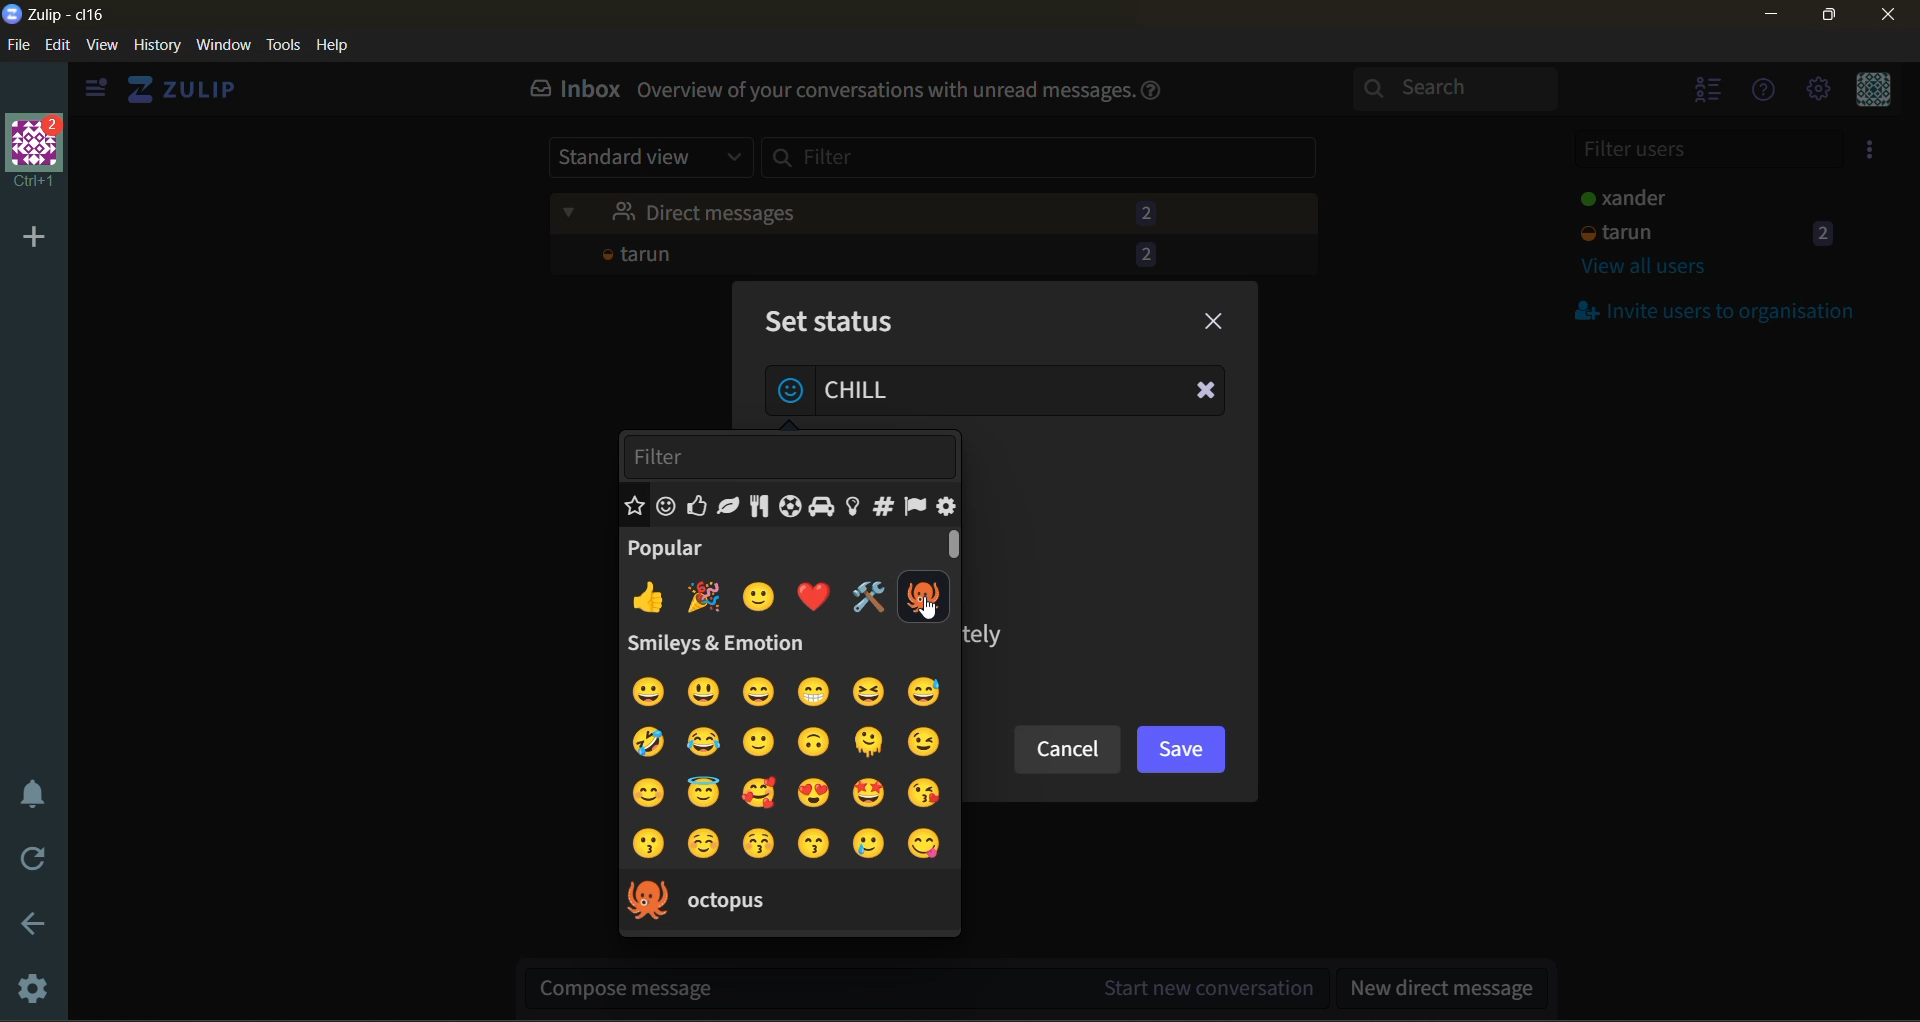 The height and width of the screenshot is (1022, 1920). Describe the element at coordinates (855, 506) in the screenshot. I see `emoji` at that location.